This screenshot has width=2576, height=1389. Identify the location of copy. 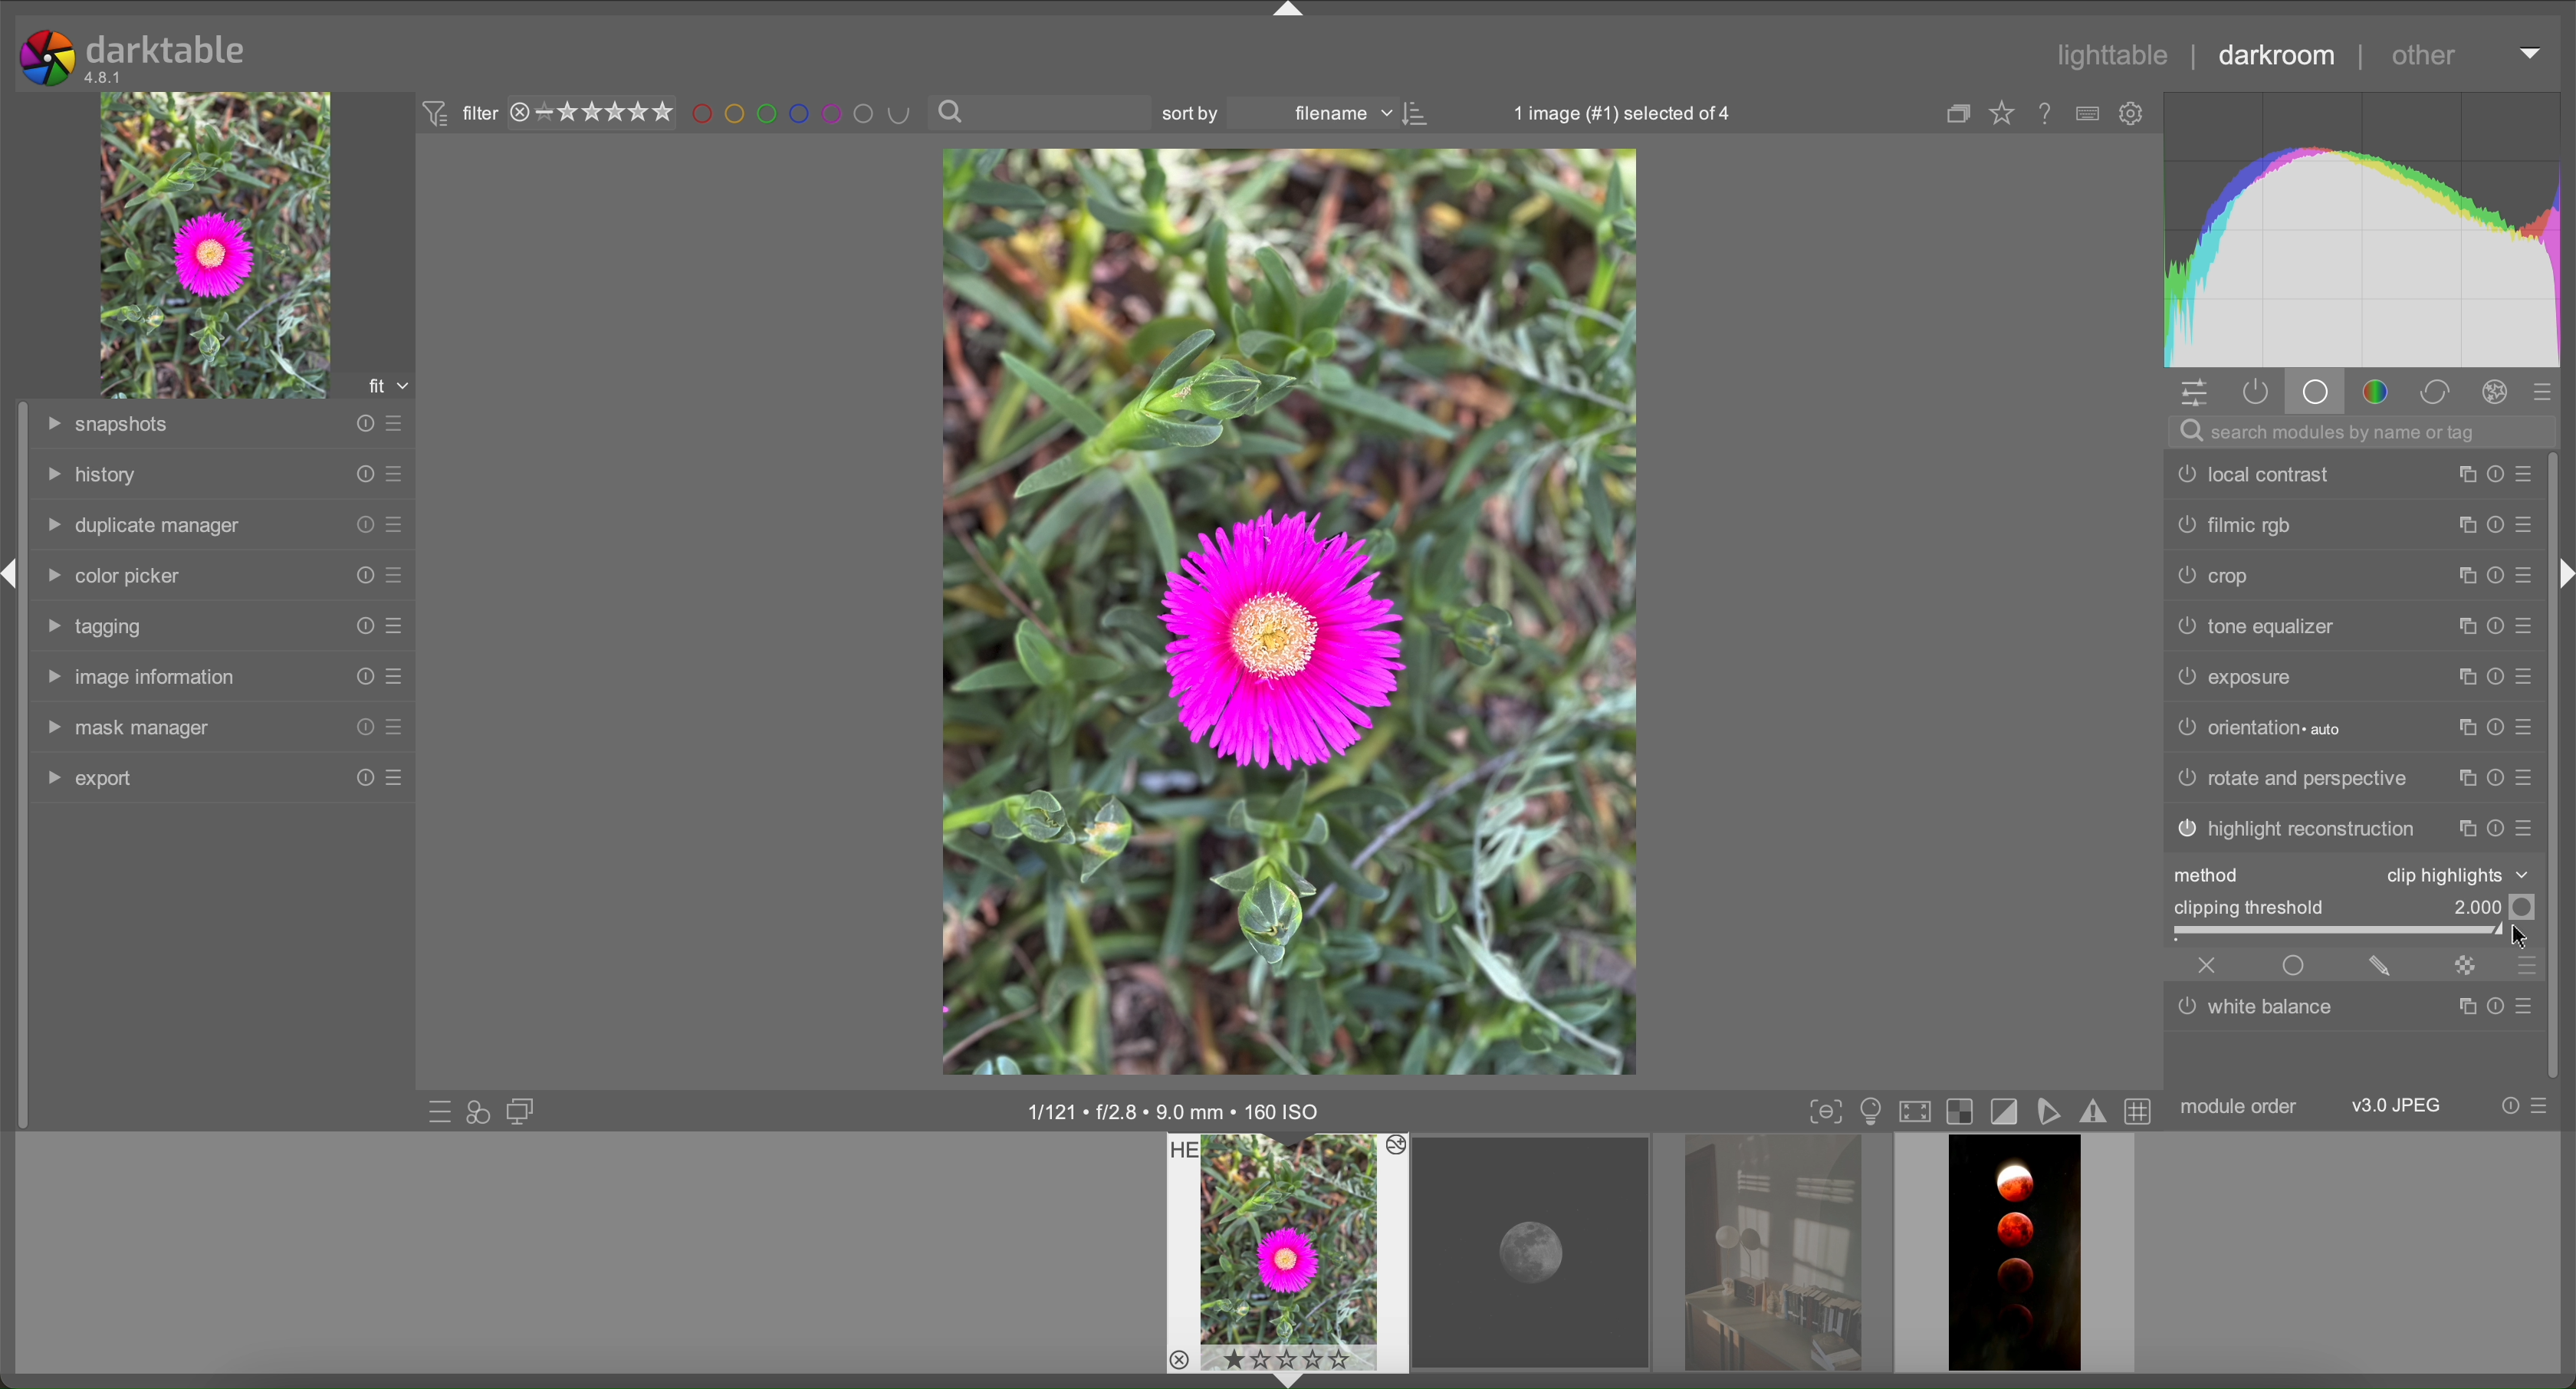
(2459, 625).